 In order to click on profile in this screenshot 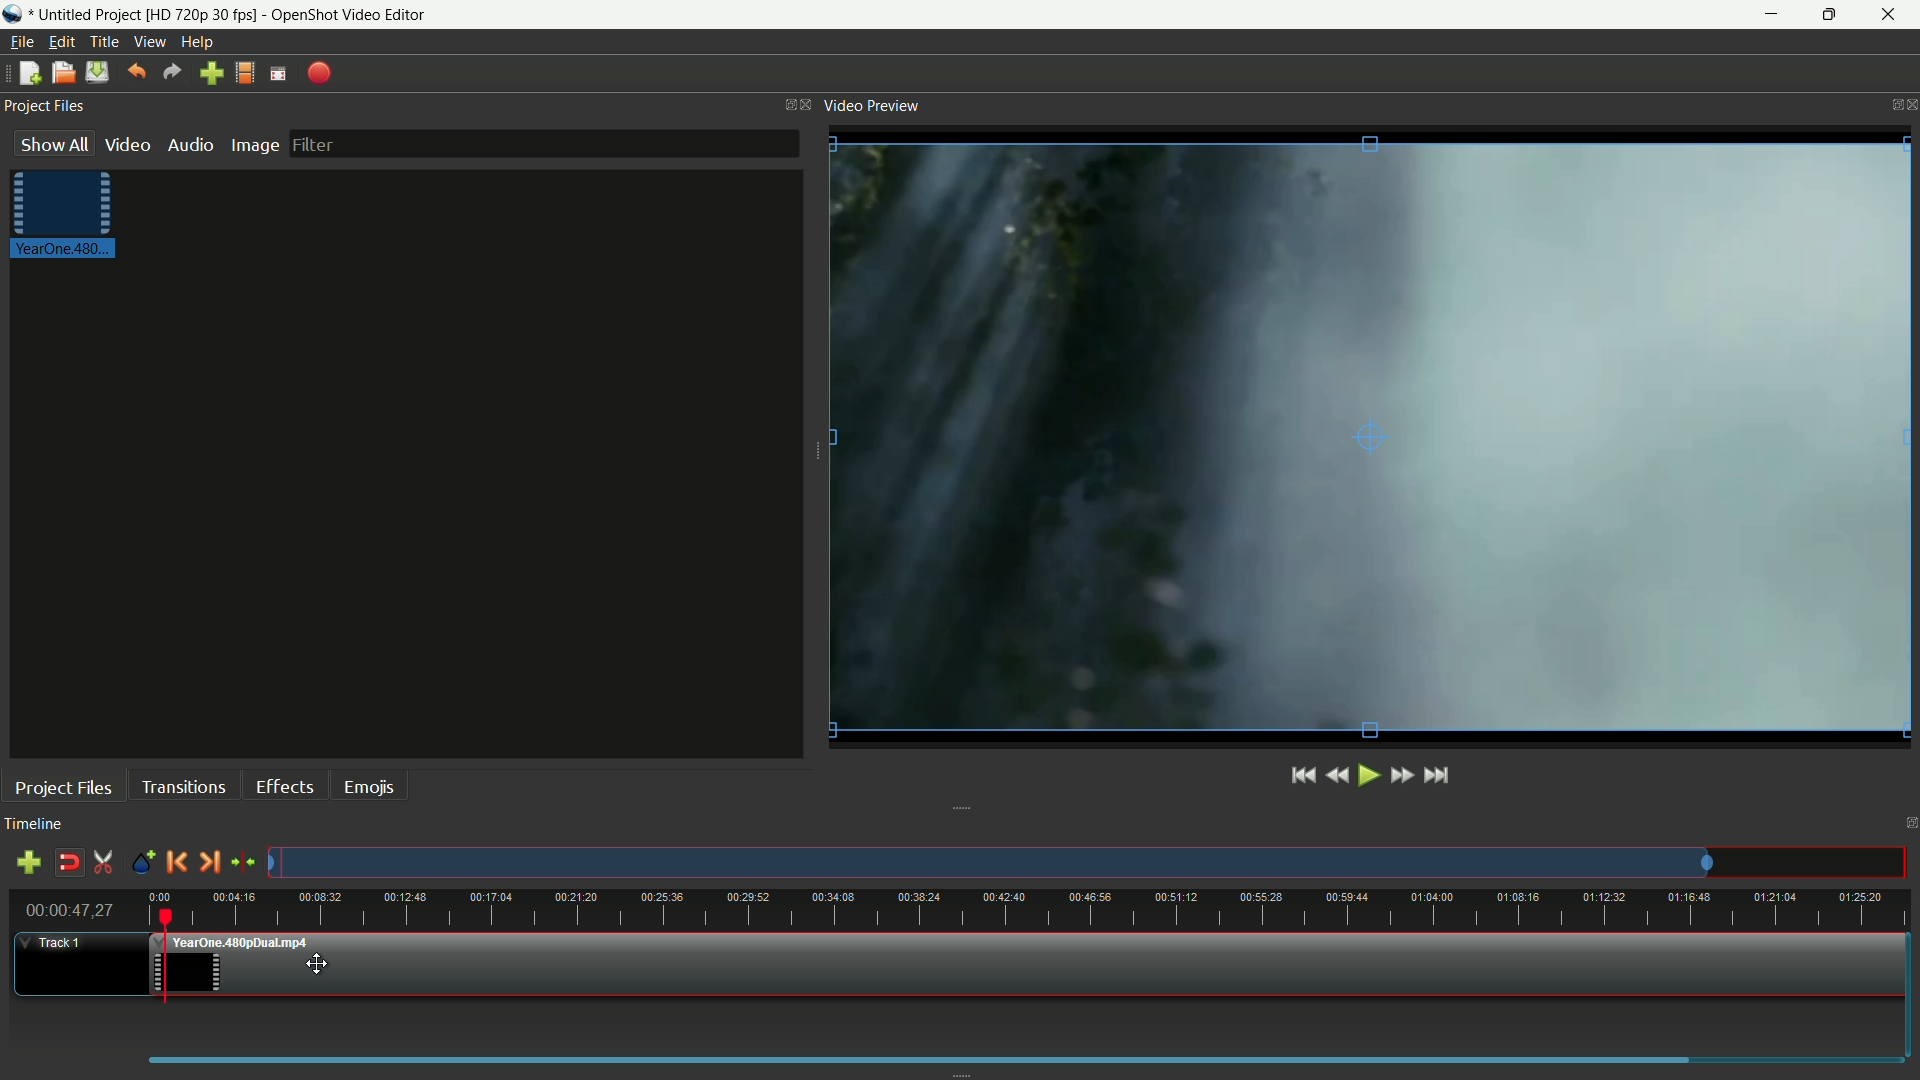, I will do `click(200, 14)`.